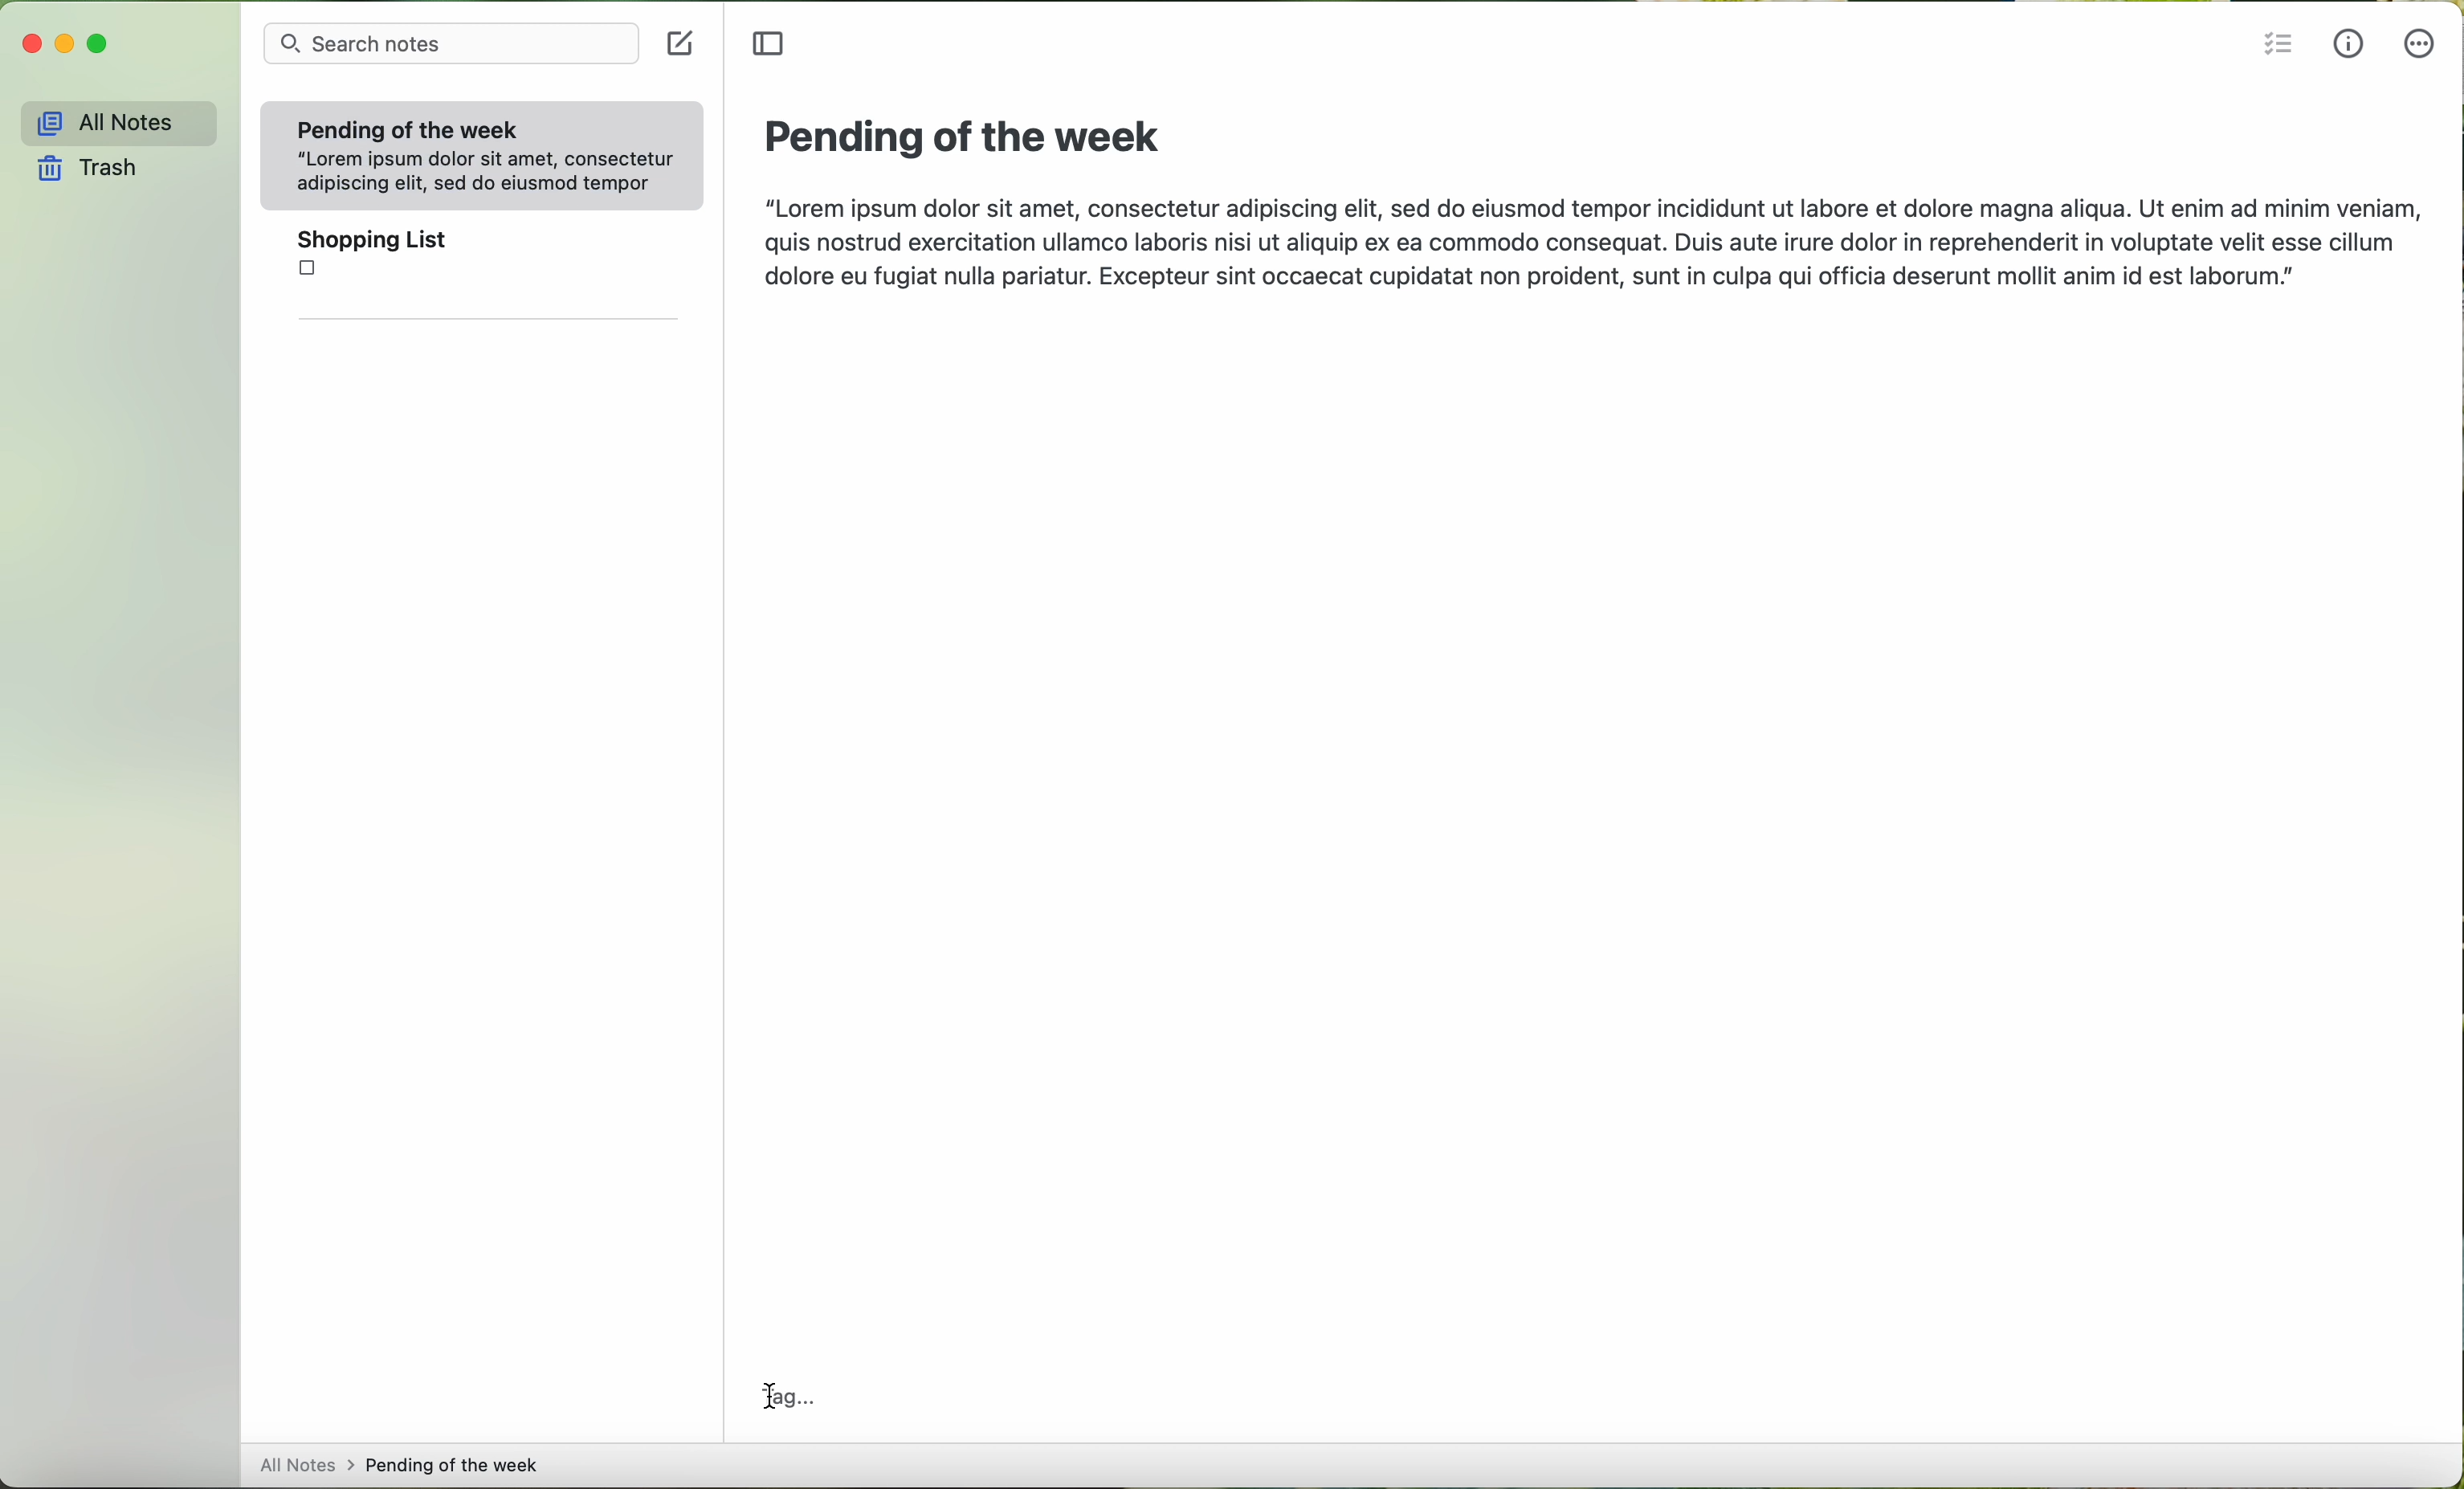  What do you see at coordinates (403, 1460) in the screenshot?
I see `all notes > pending fo the week` at bounding box center [403, 1460].